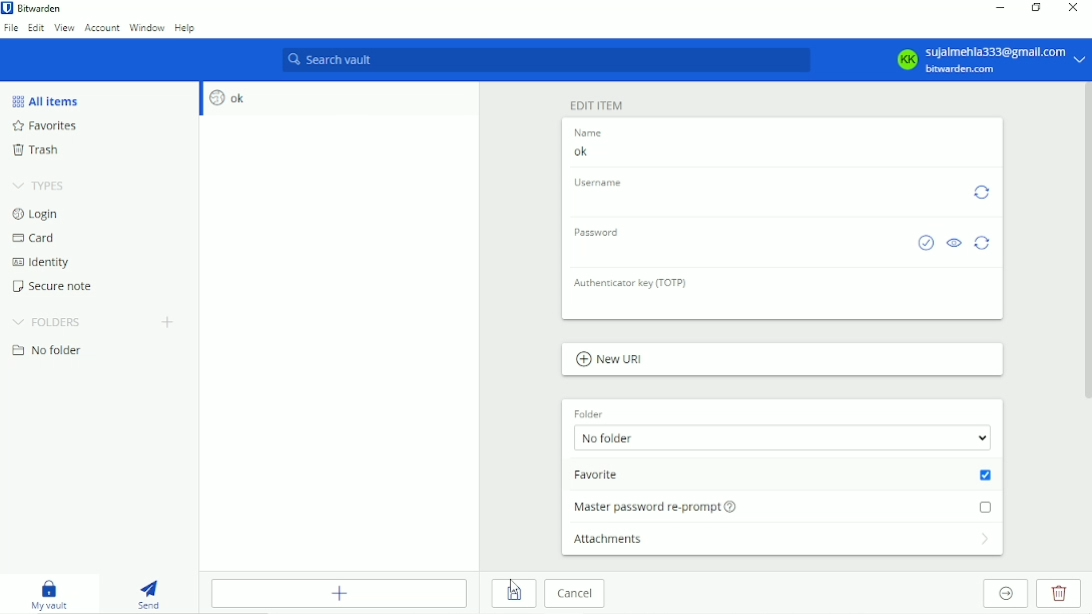  I want to click on Identity, so click(44, 263).